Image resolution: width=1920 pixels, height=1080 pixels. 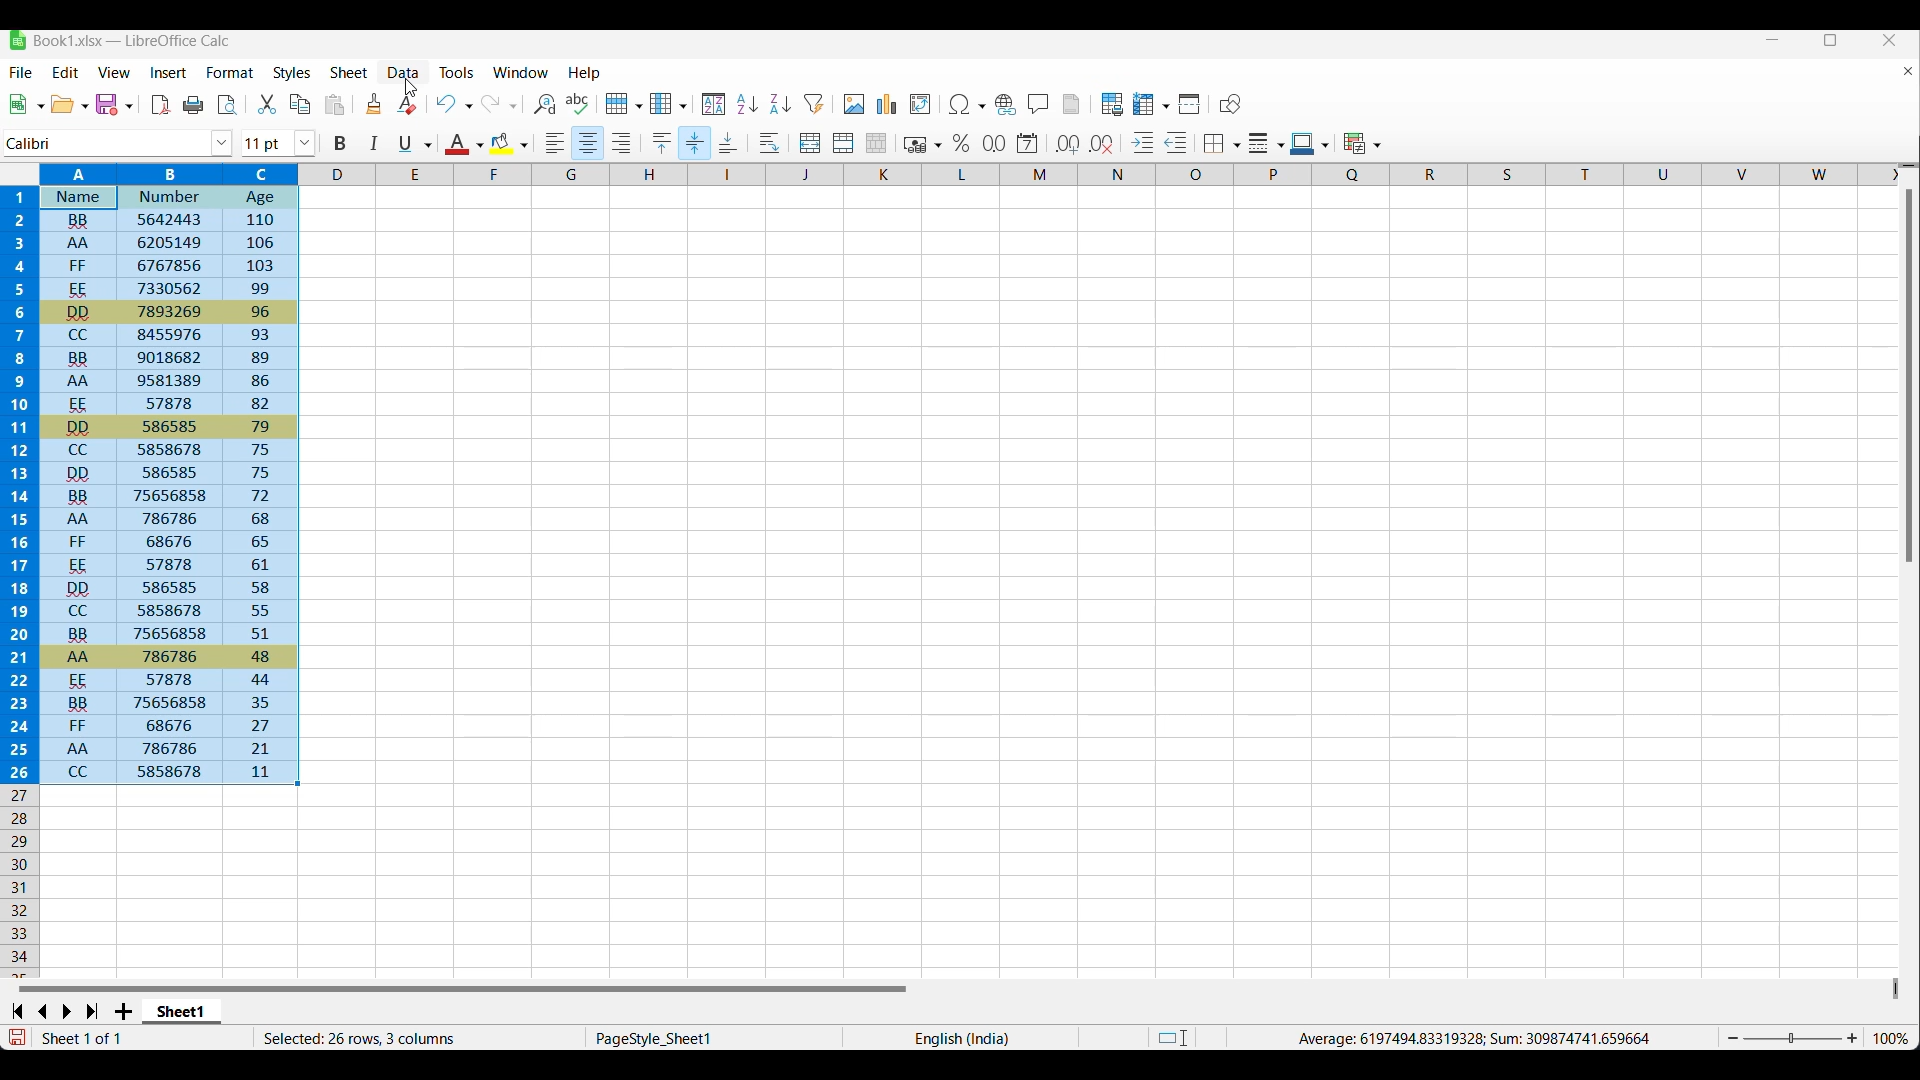 I want to click on Vertical slide bar, so click(x=1909, y=376).